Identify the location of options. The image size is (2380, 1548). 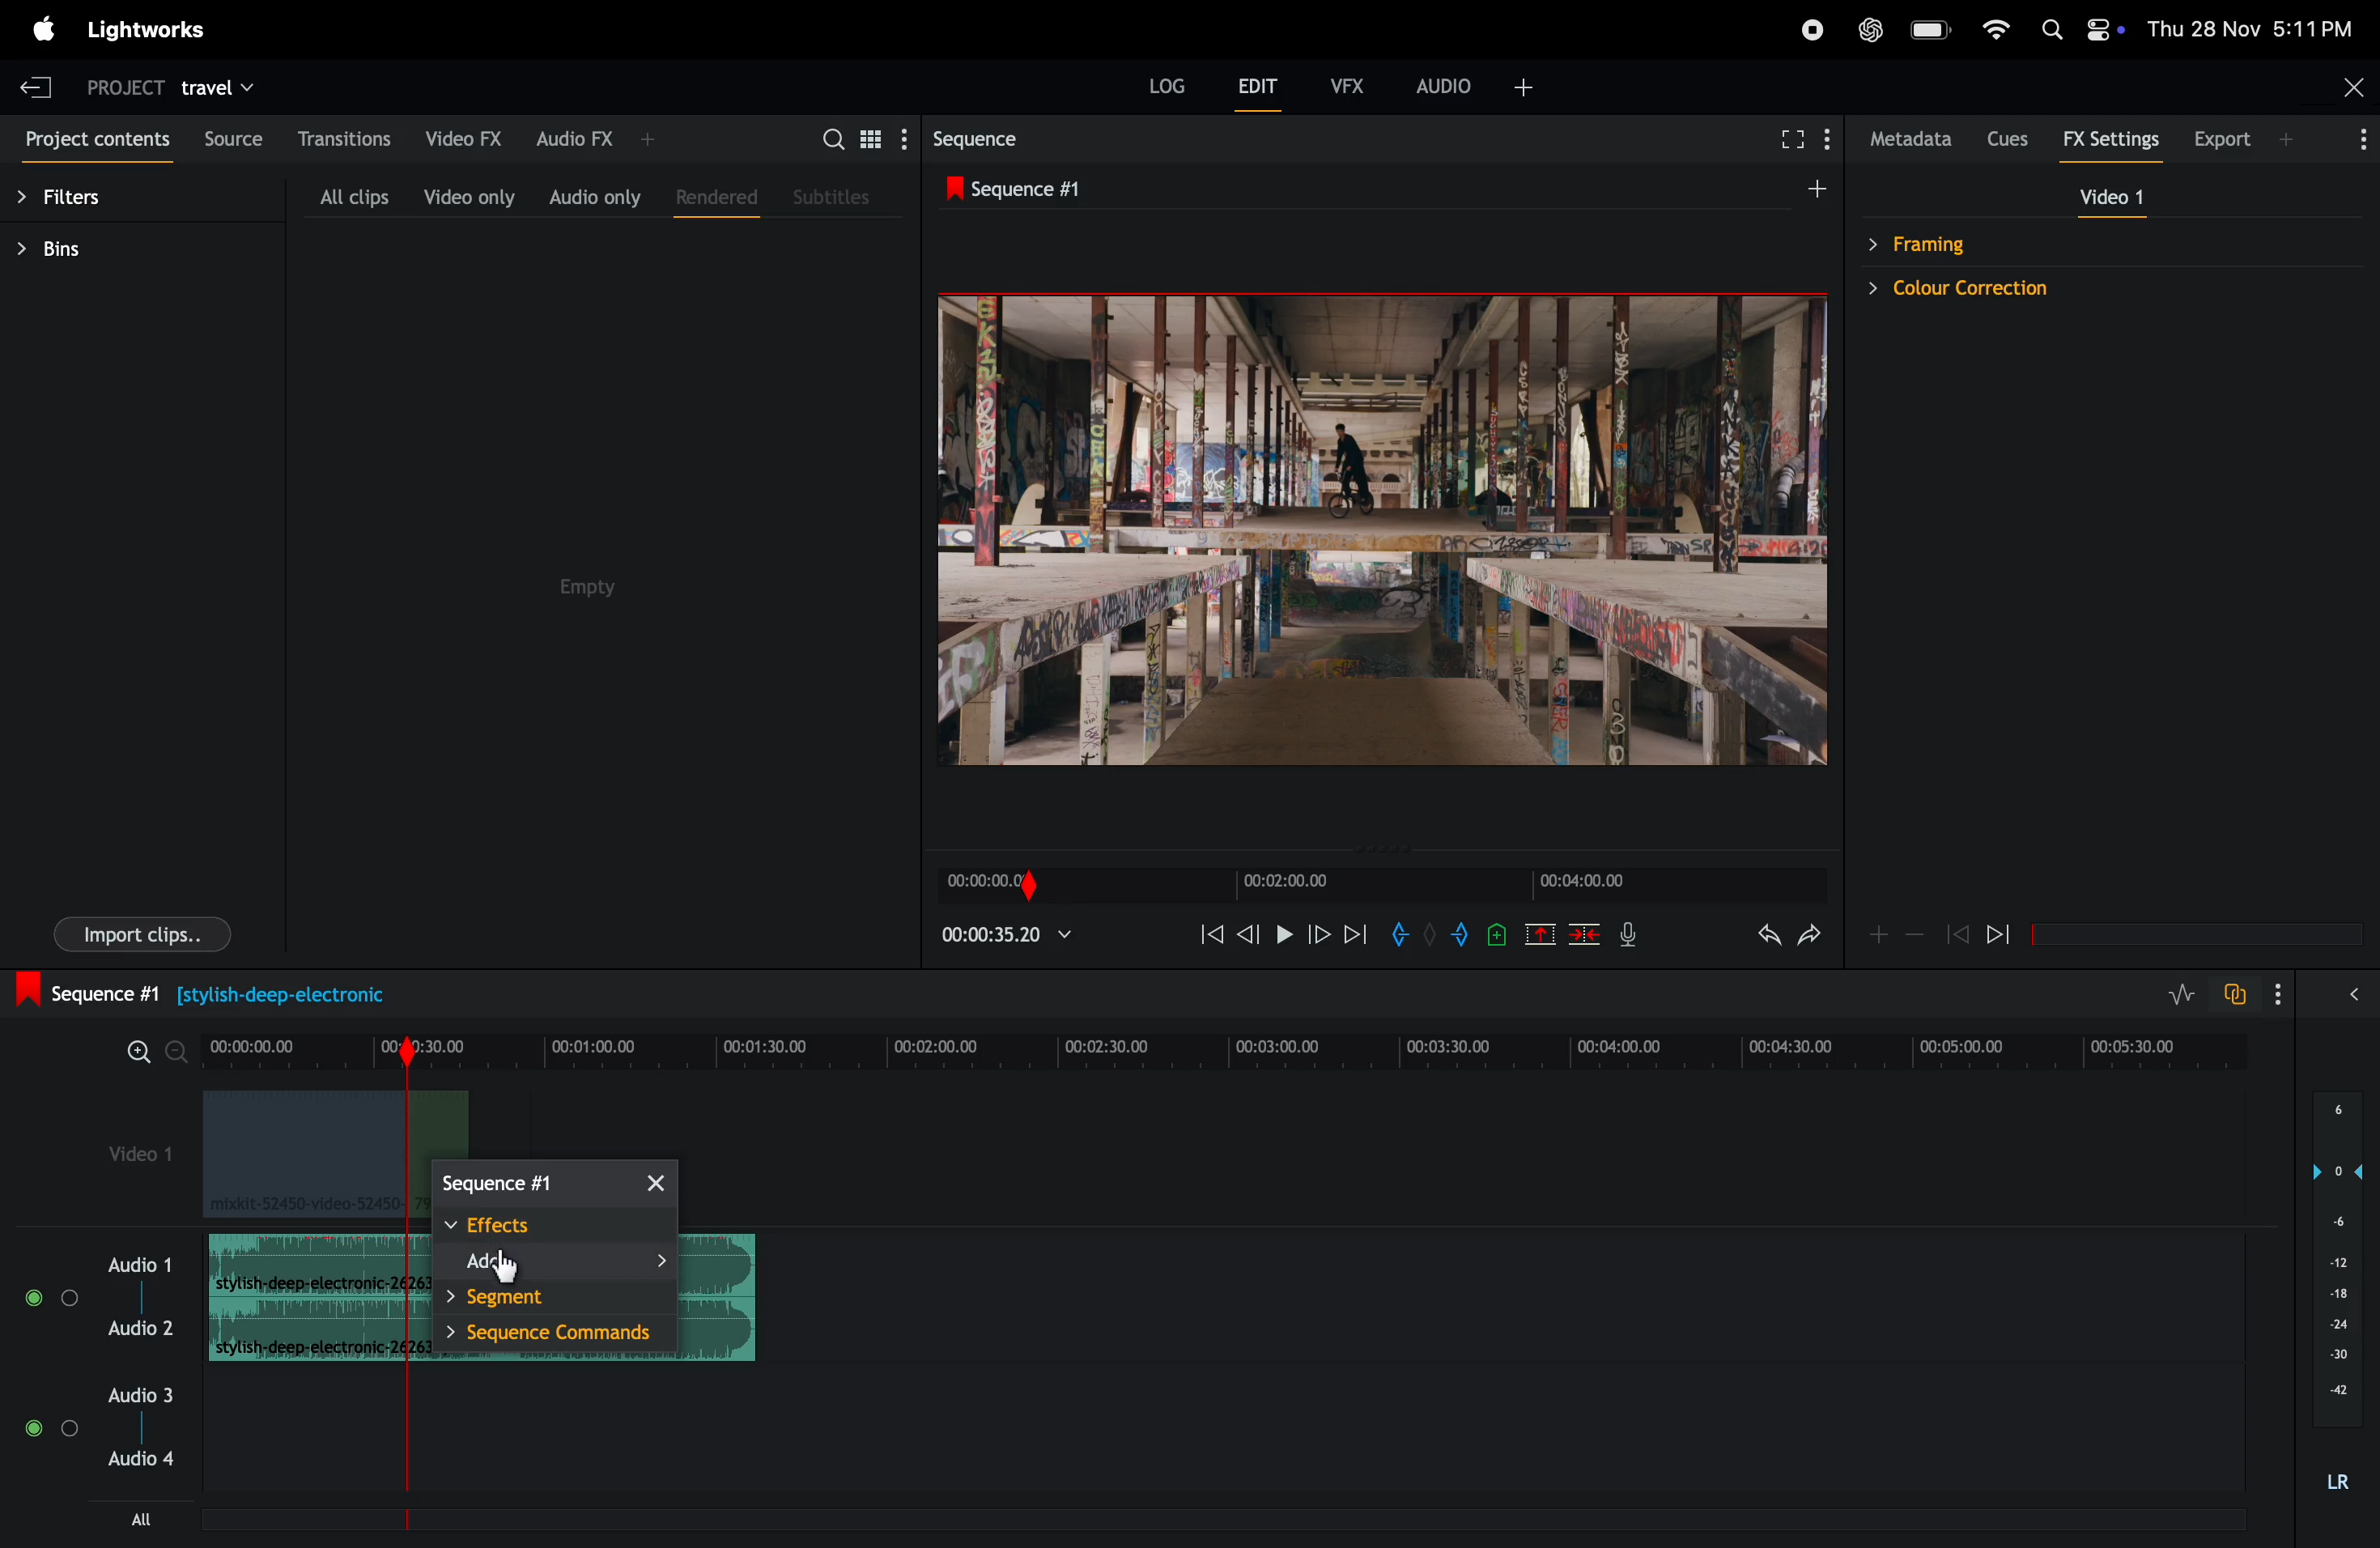
(2351, 137).